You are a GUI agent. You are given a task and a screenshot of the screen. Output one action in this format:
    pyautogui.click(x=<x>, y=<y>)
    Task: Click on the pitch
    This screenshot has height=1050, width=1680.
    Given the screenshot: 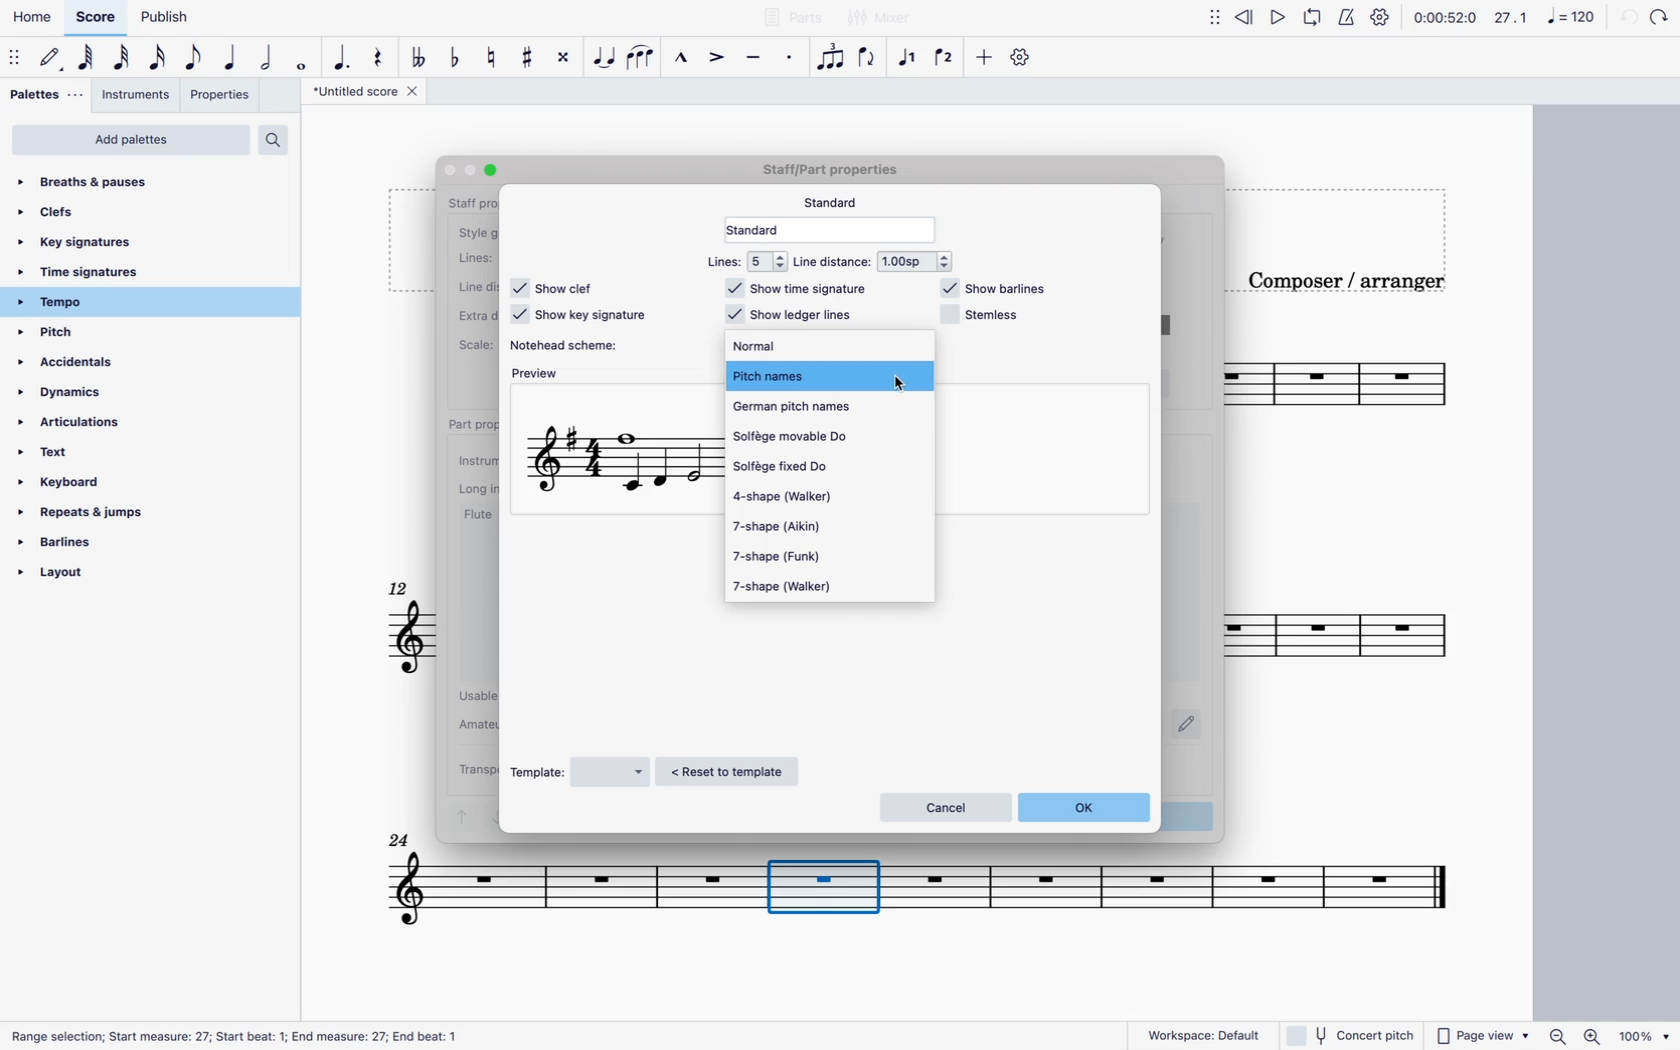 What is the action you would take?
    pyautogui.click(x=78, y=334)
    